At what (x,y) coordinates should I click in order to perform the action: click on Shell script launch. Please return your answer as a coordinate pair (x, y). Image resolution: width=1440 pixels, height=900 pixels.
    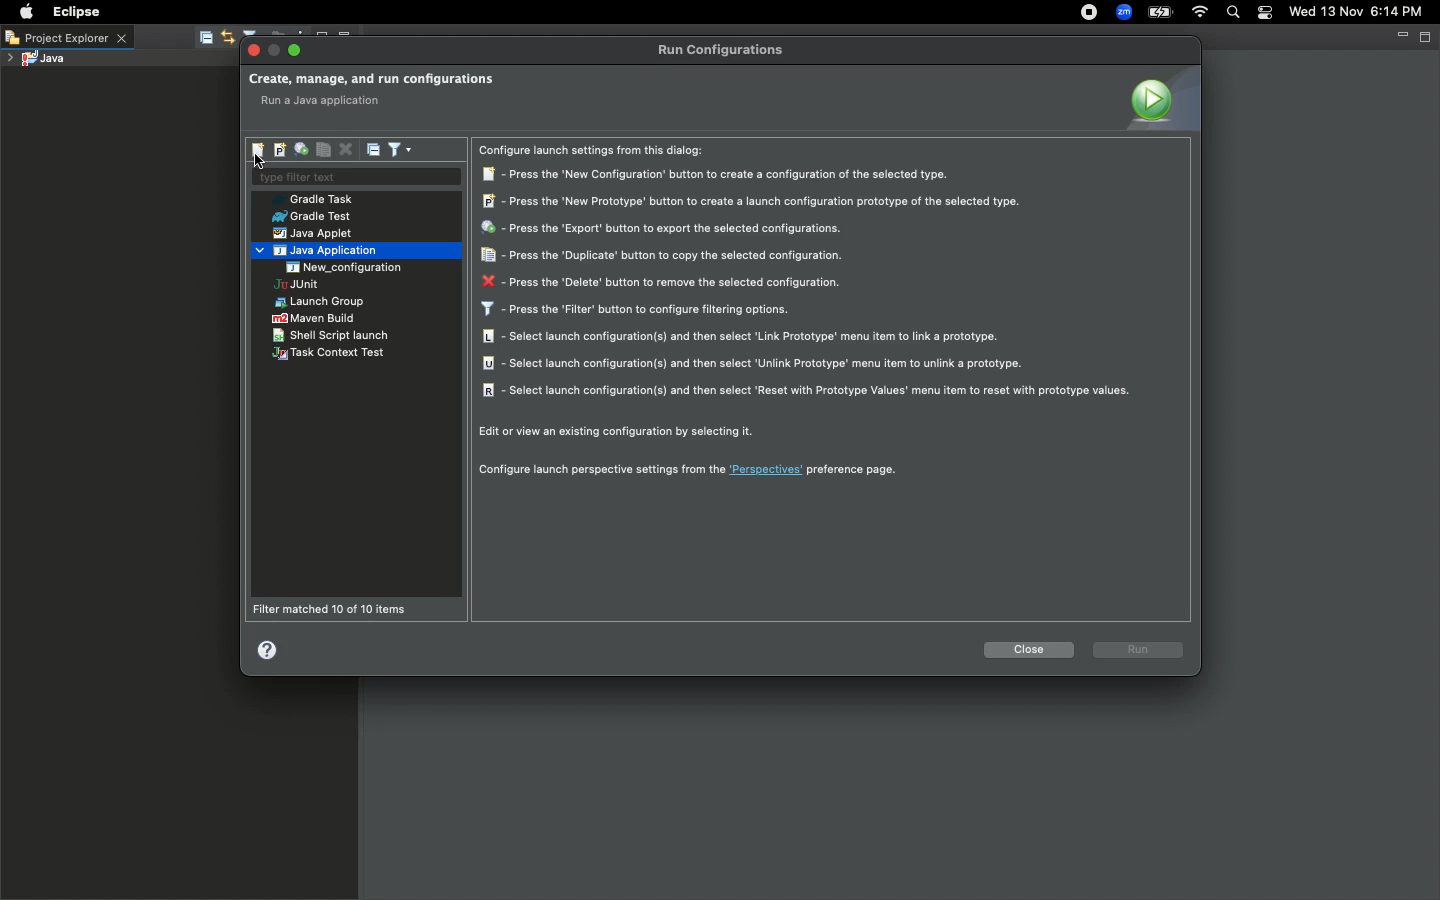
    Looking at the image, I should click on (332, 335).